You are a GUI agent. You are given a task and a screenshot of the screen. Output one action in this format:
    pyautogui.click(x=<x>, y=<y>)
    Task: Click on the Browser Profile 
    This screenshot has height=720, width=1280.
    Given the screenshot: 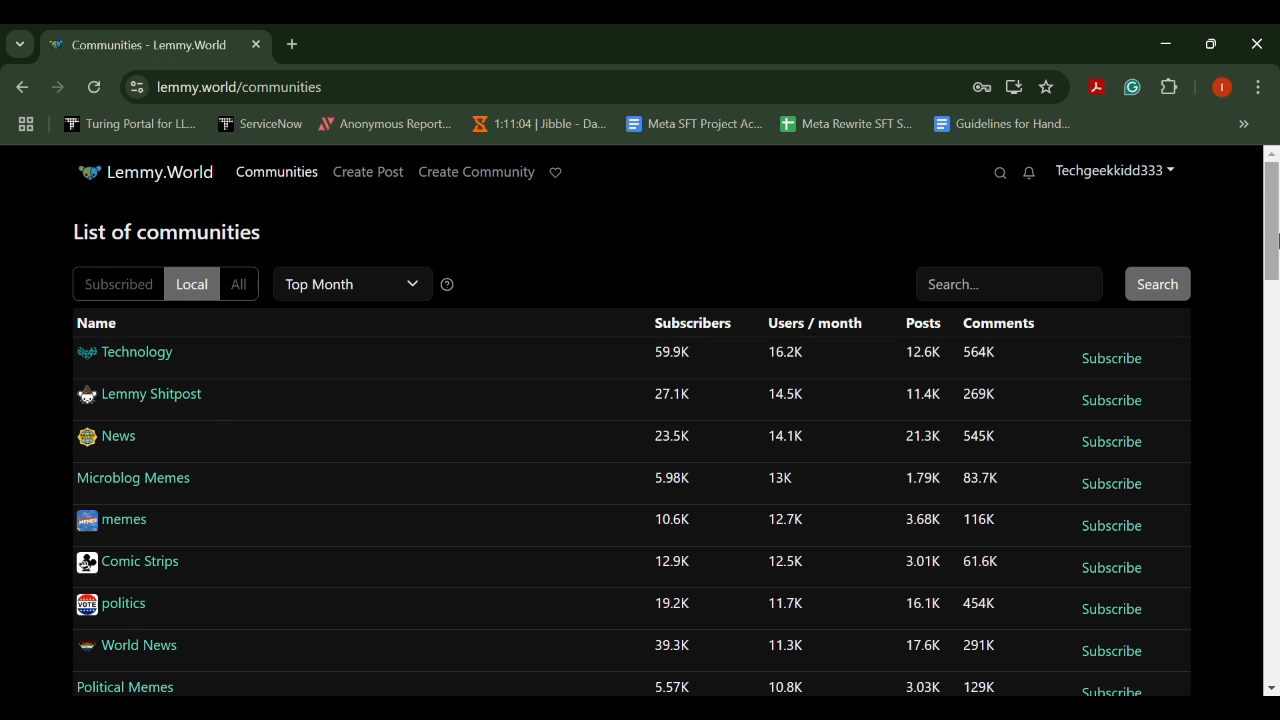 What is the action you would take?
    pyautogui.click(x=1222, y=89)
    